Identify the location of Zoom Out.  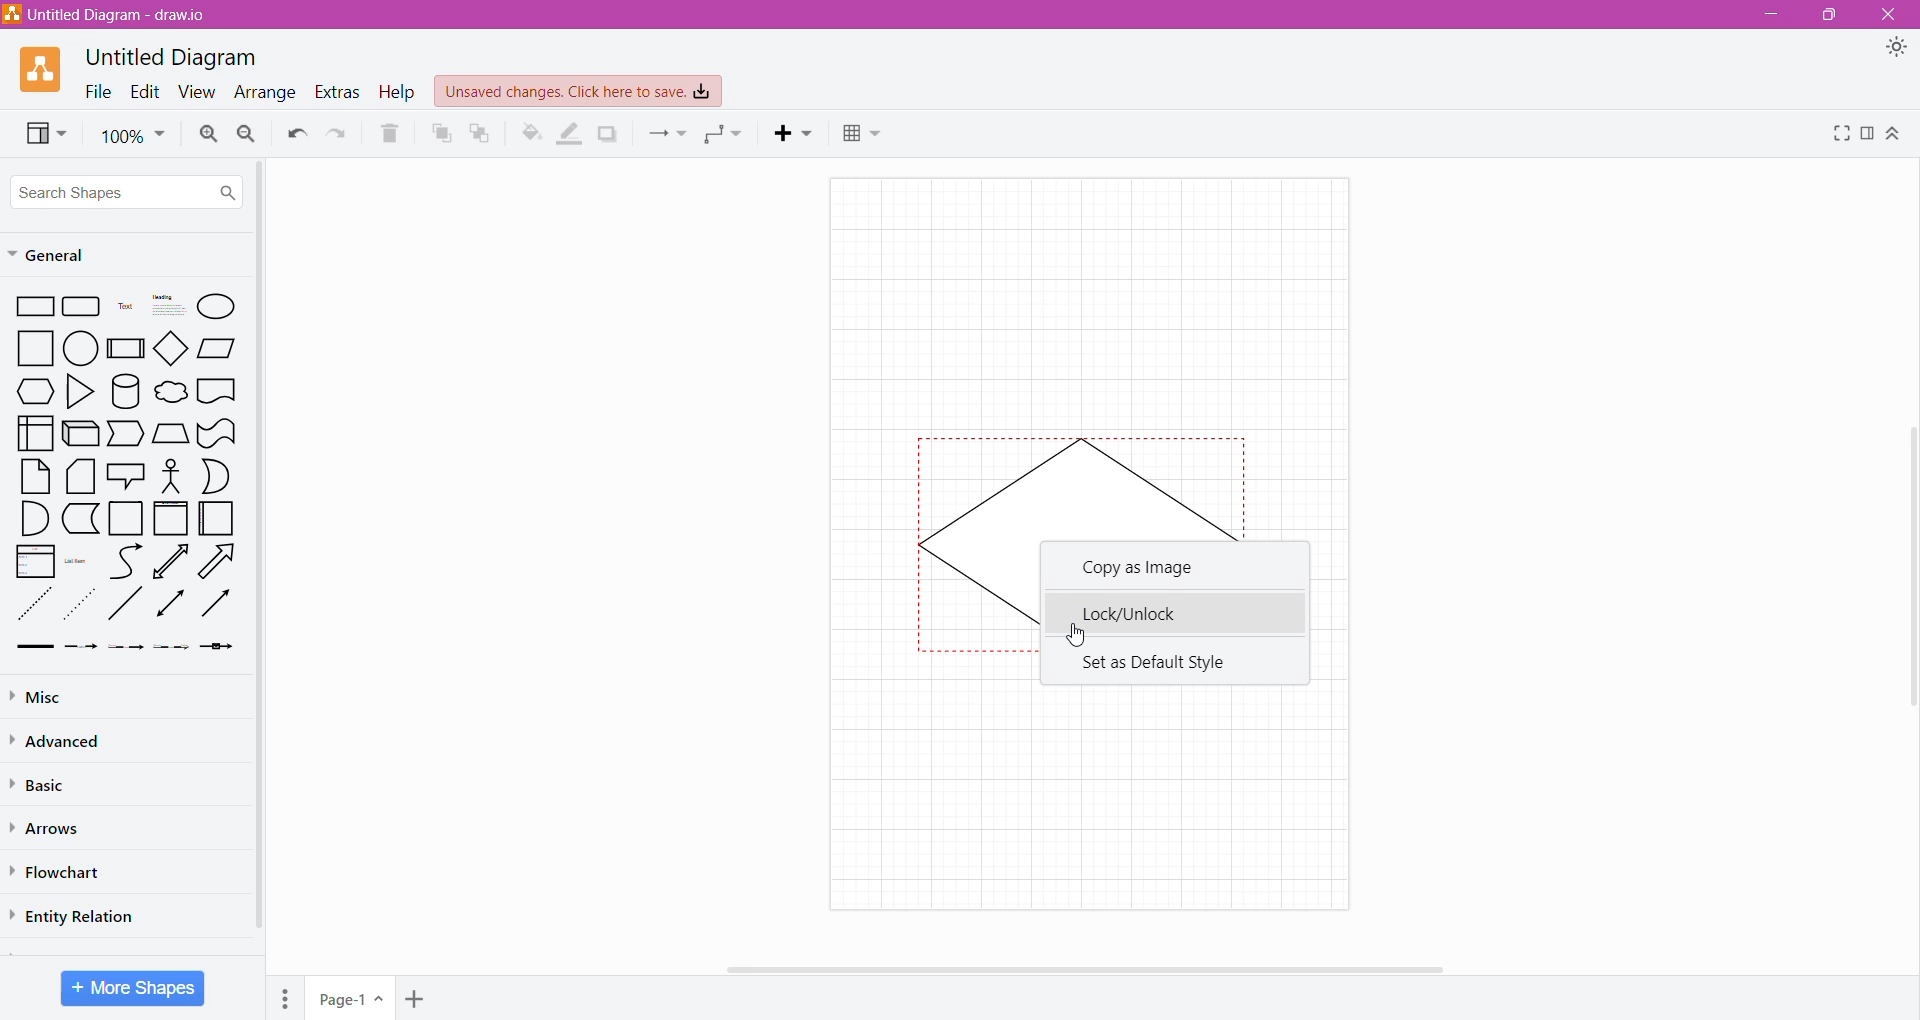
(246, 135).